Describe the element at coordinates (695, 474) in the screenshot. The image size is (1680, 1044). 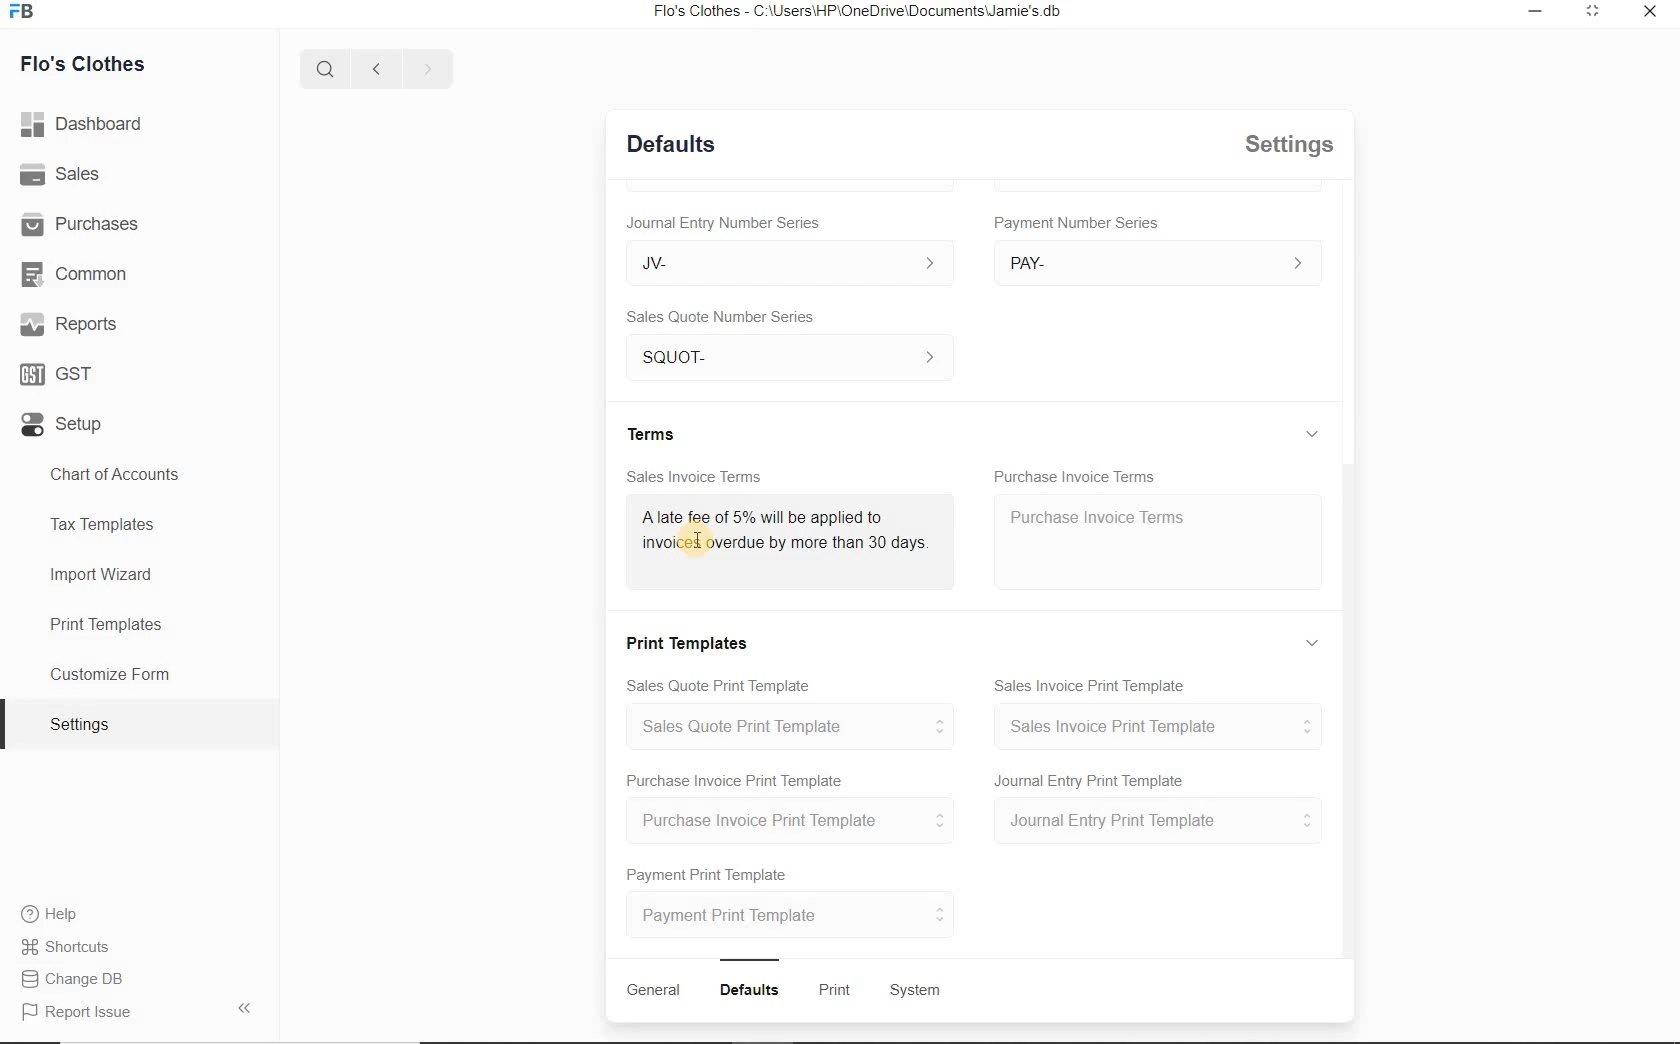
I see `Sales Invoice Terms` at that location.